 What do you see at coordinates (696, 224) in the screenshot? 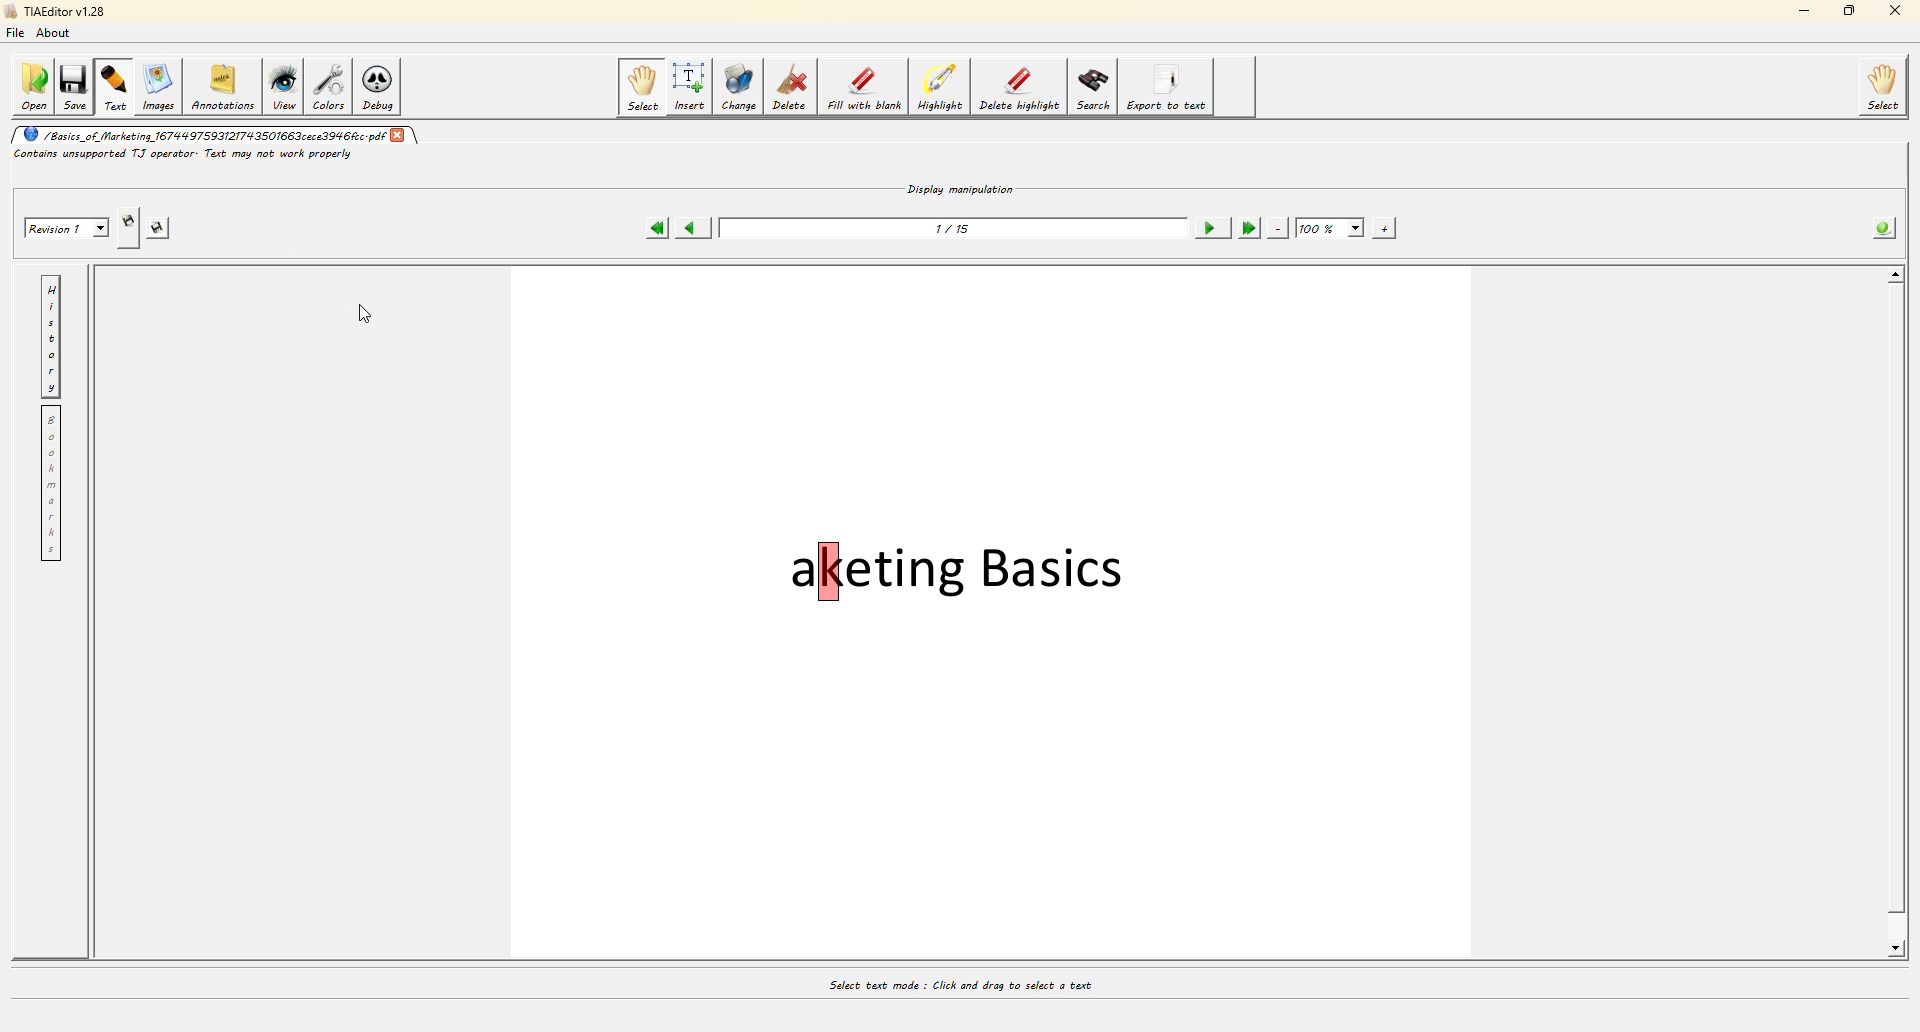
I see `previous page` at bounding box center [696, 224].